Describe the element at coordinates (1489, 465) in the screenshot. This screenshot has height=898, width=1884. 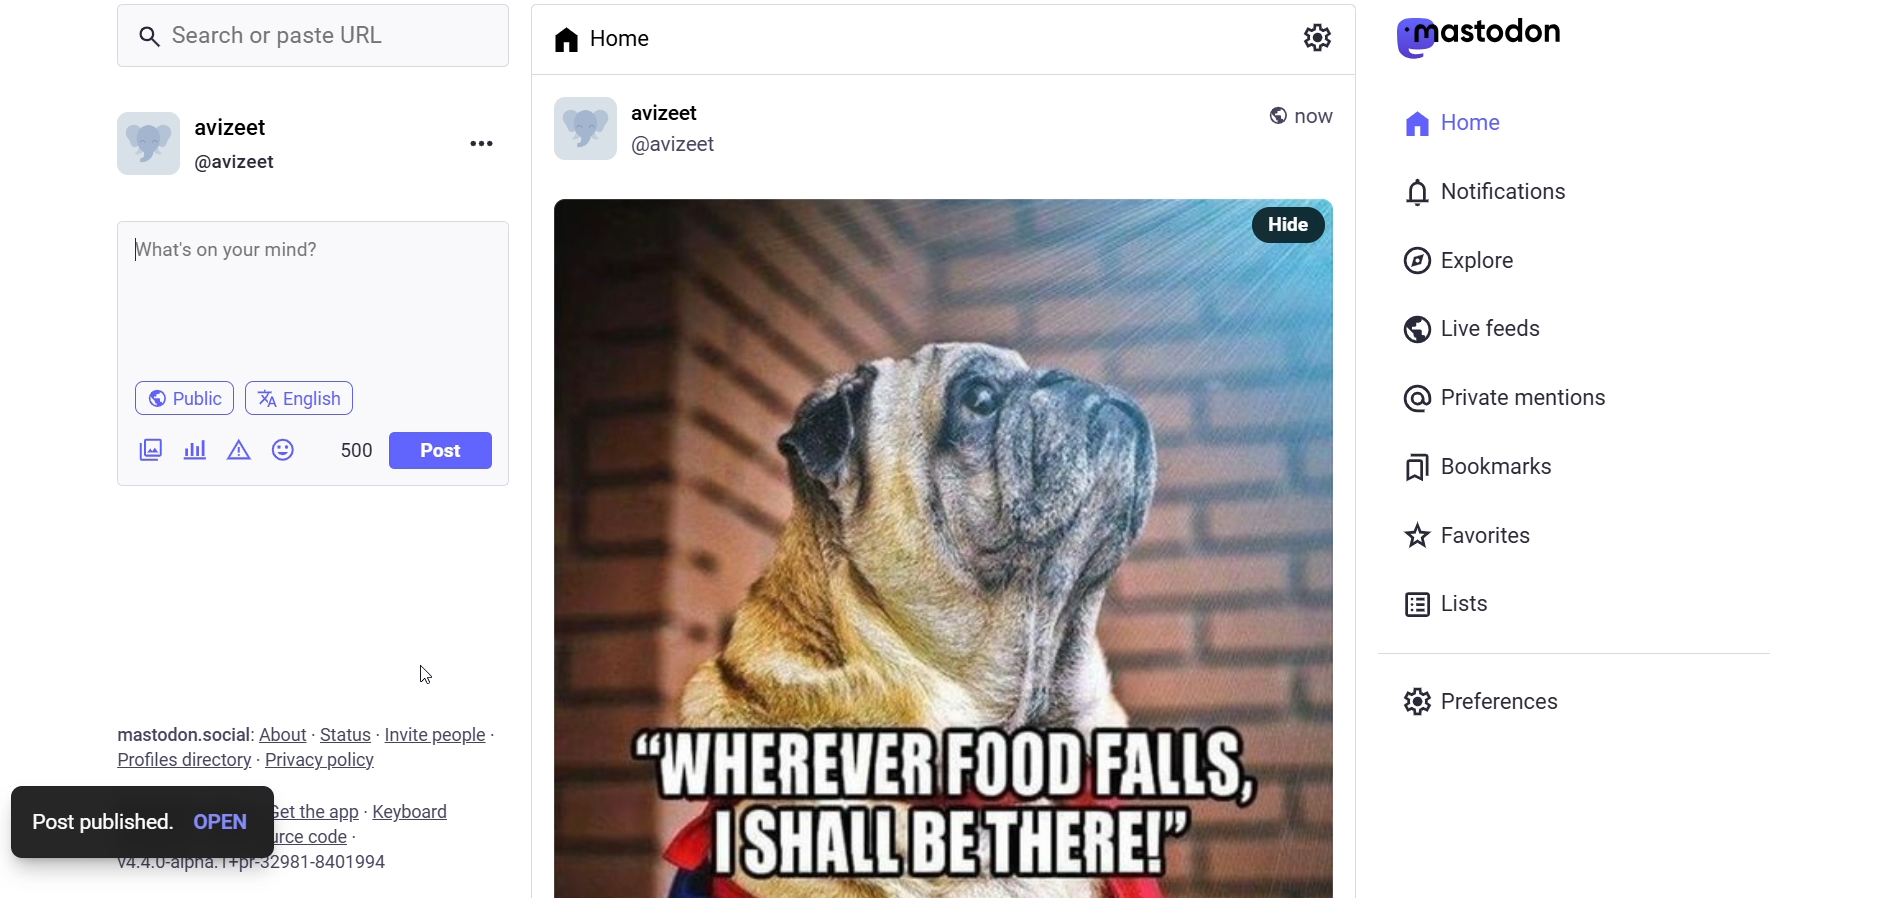
I see `bookmark` at that location.